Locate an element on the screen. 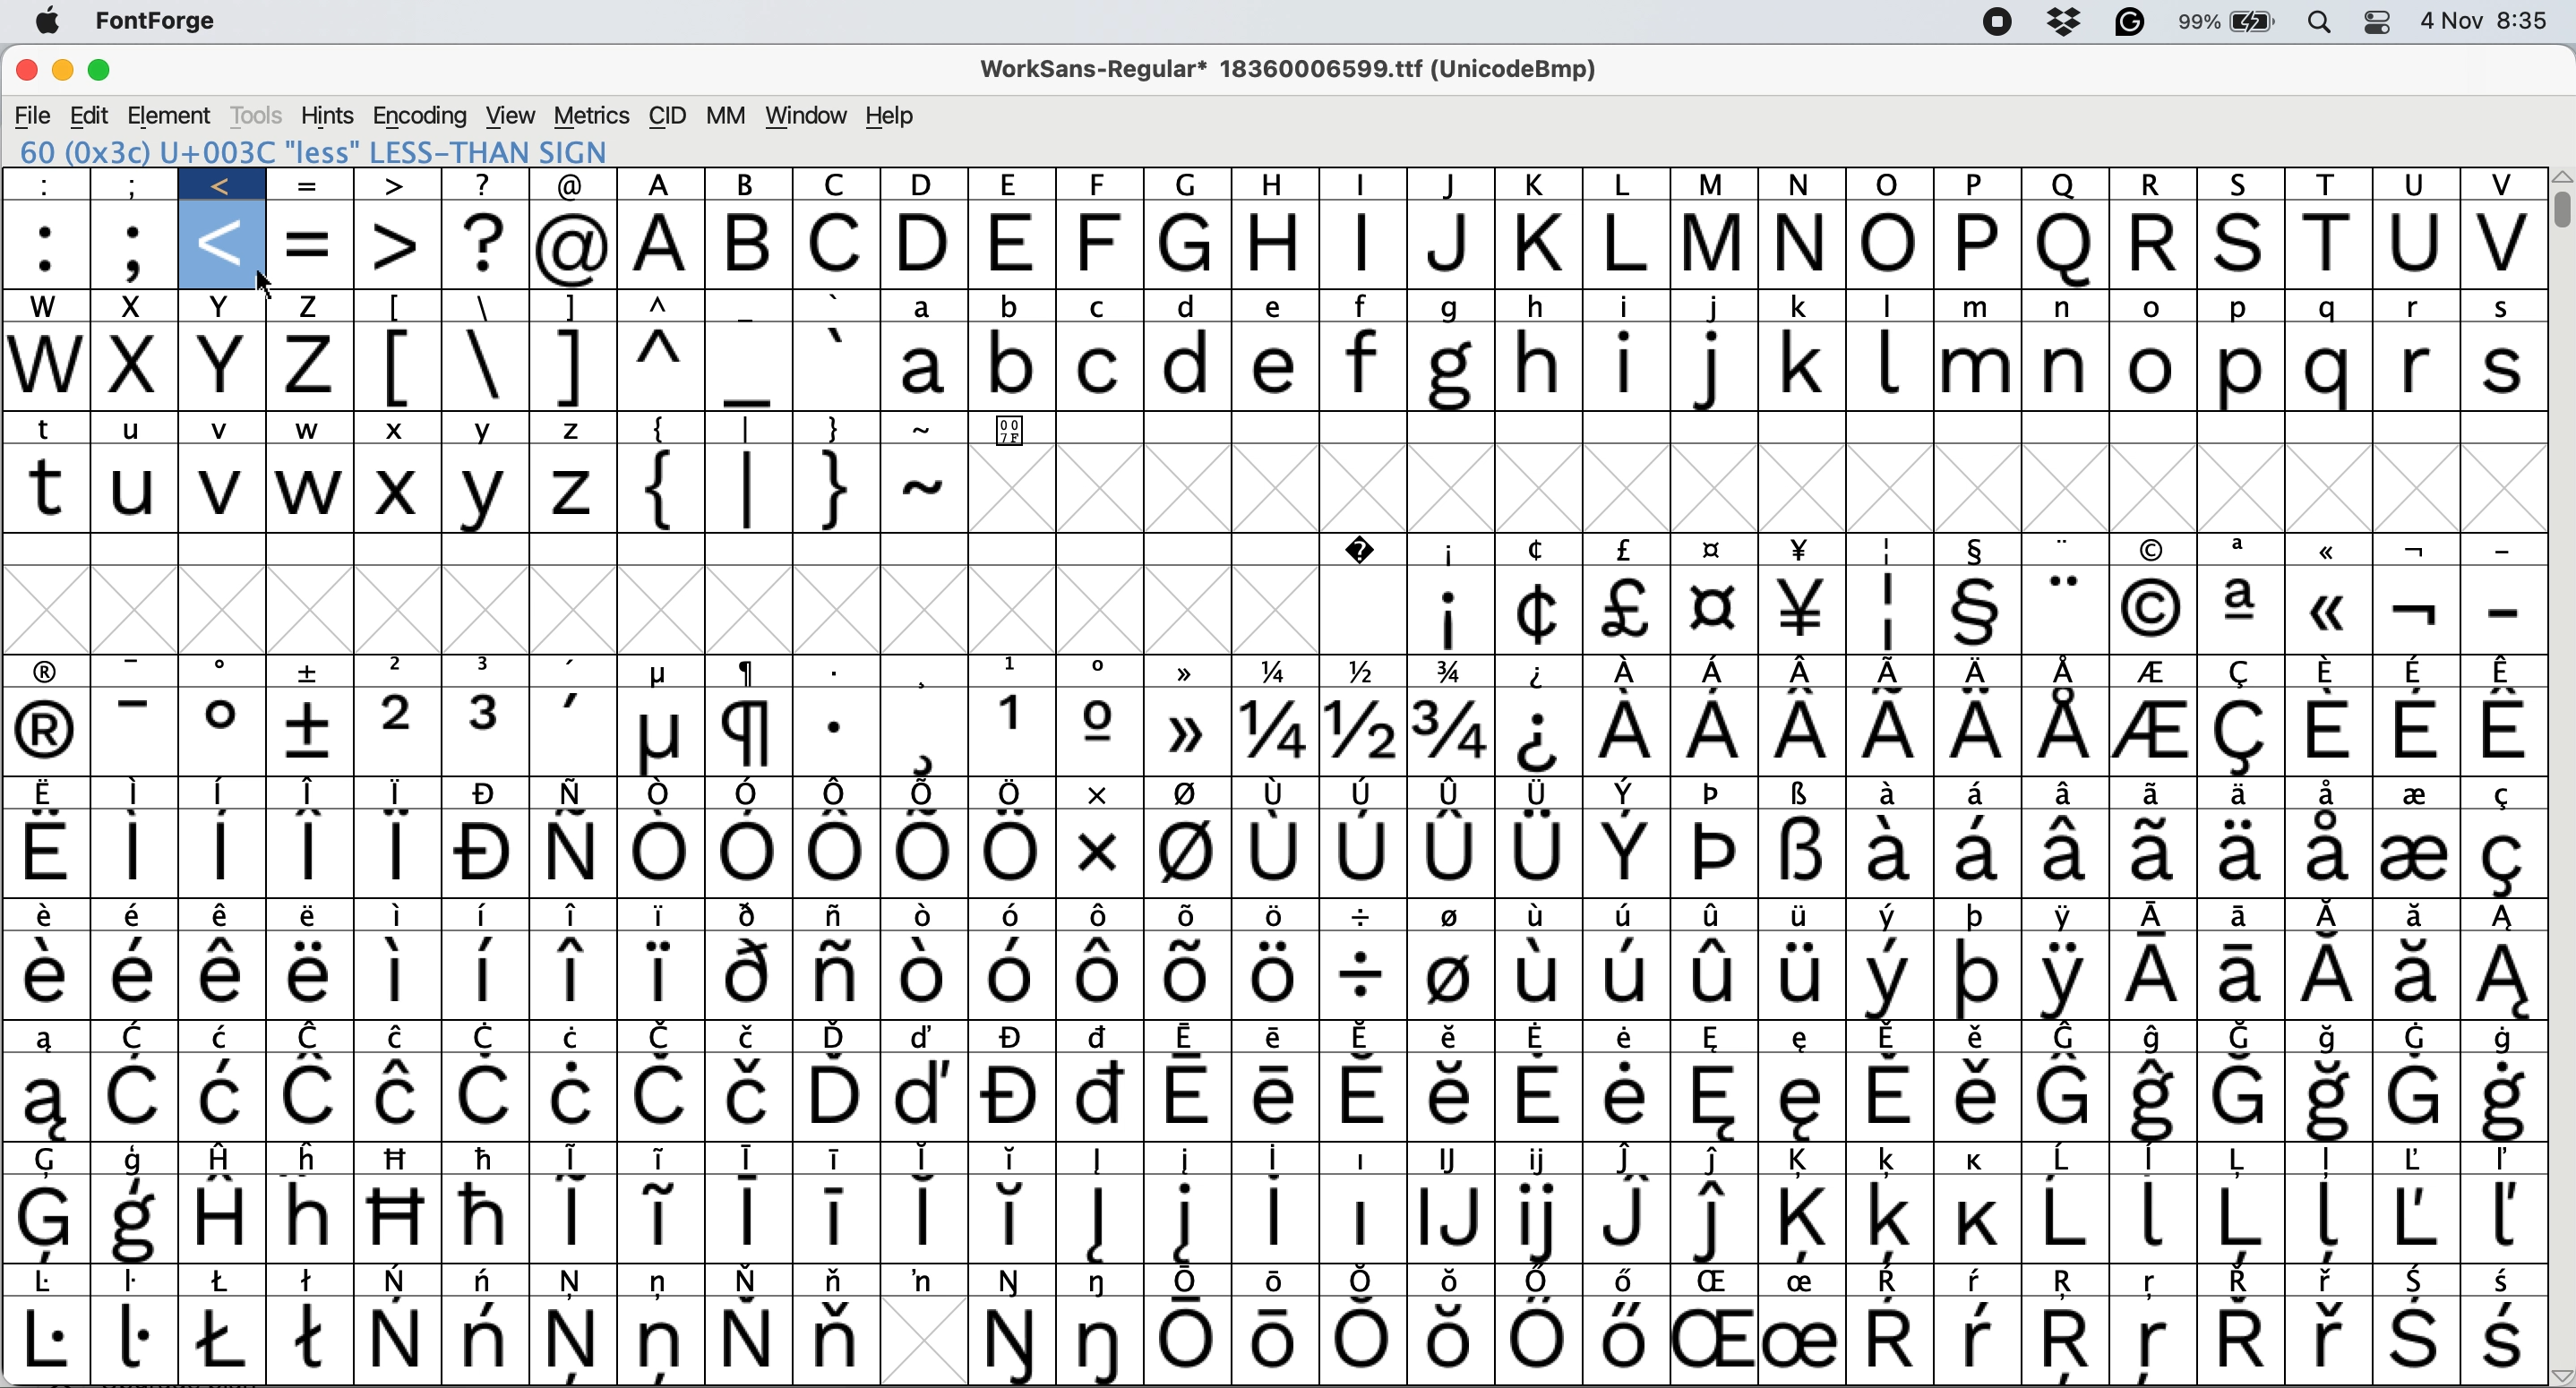 This screenshot has height=1388, width=2576. Symbol is located at coordinates (1016, 1160).